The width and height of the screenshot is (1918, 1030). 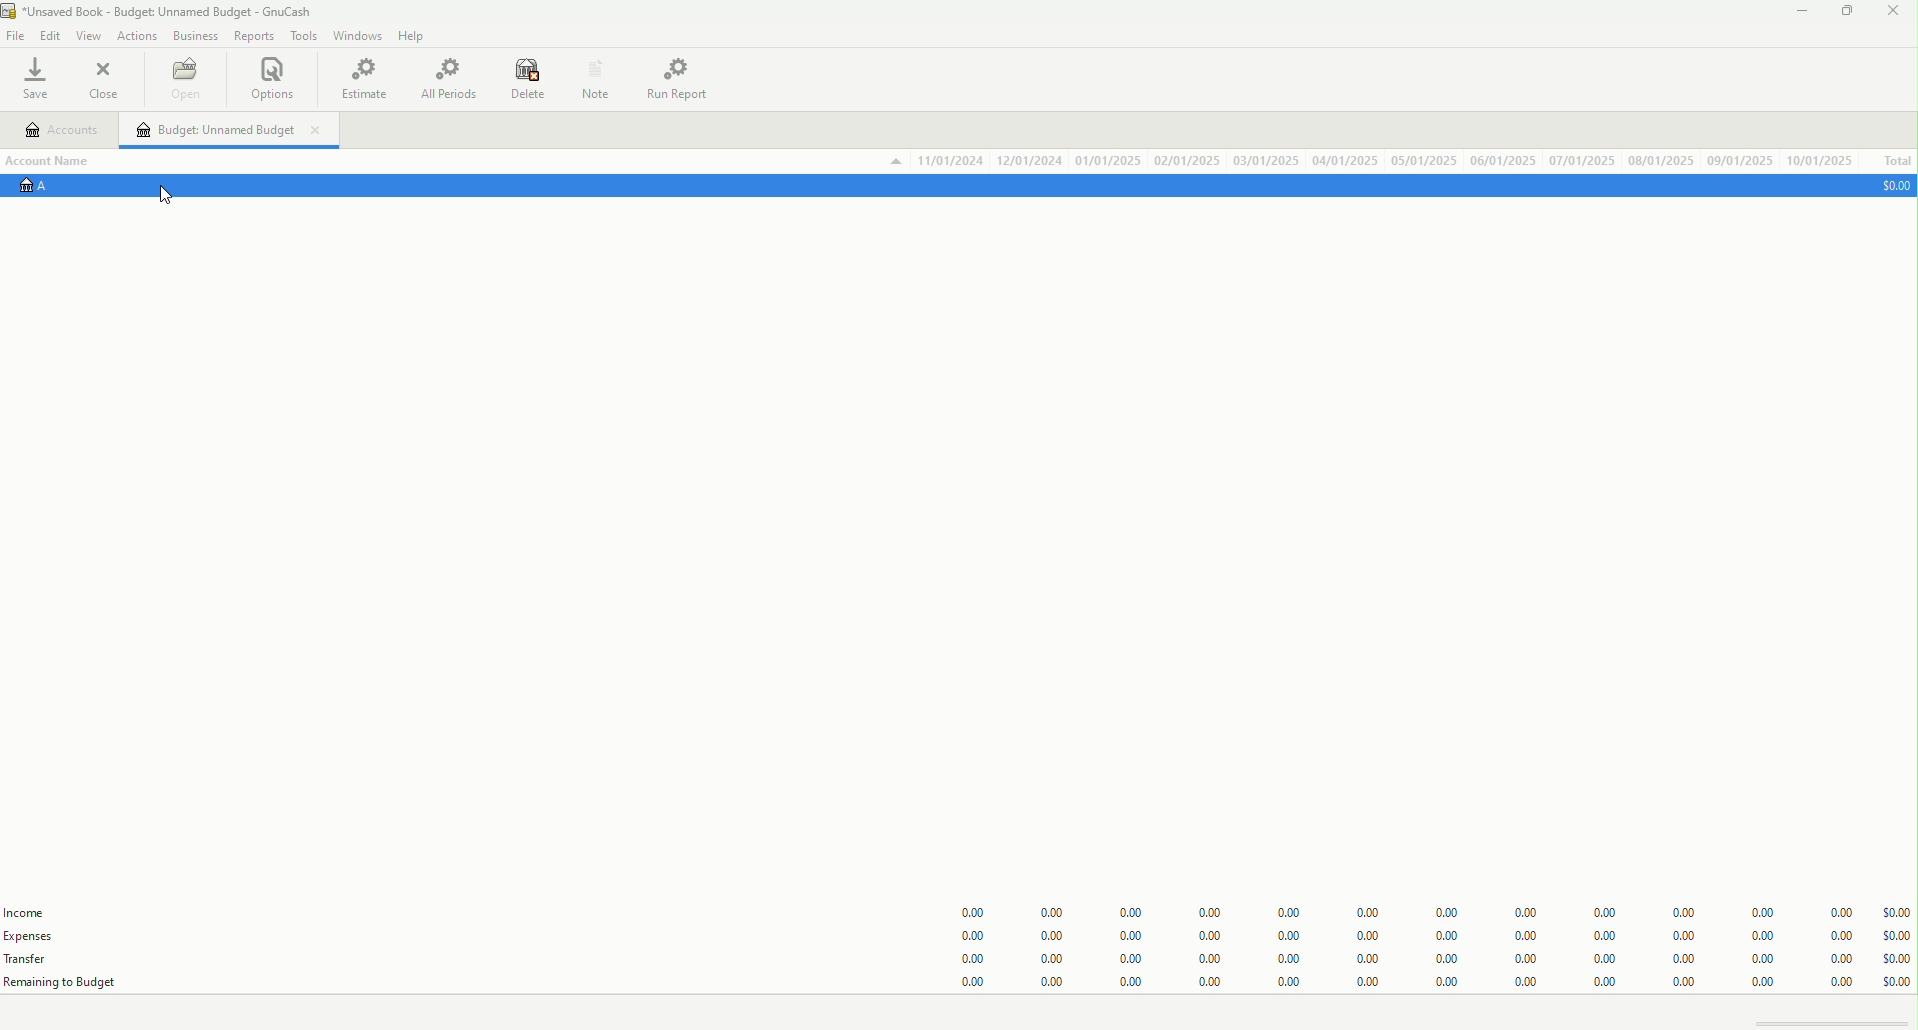 I want to click on File, so click(x=15, y=34).